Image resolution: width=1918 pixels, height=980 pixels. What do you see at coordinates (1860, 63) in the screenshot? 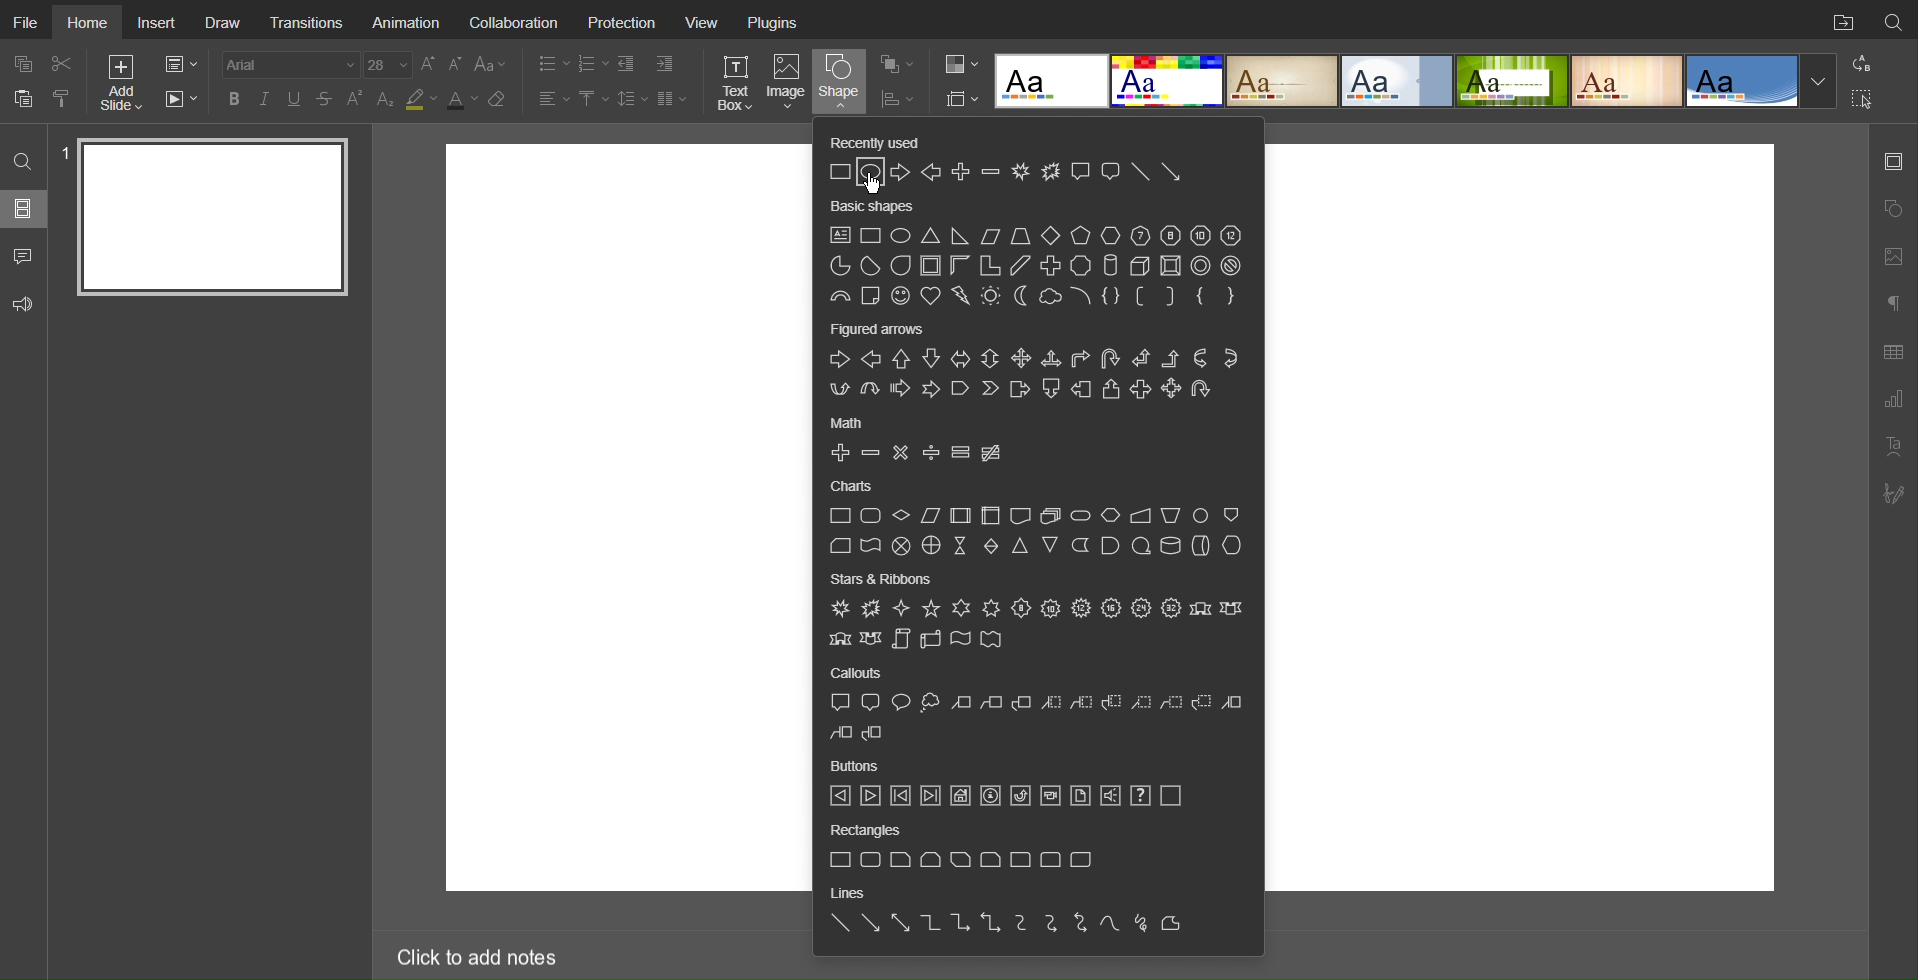
I see `Replace` at bounding box center [1860, 63].